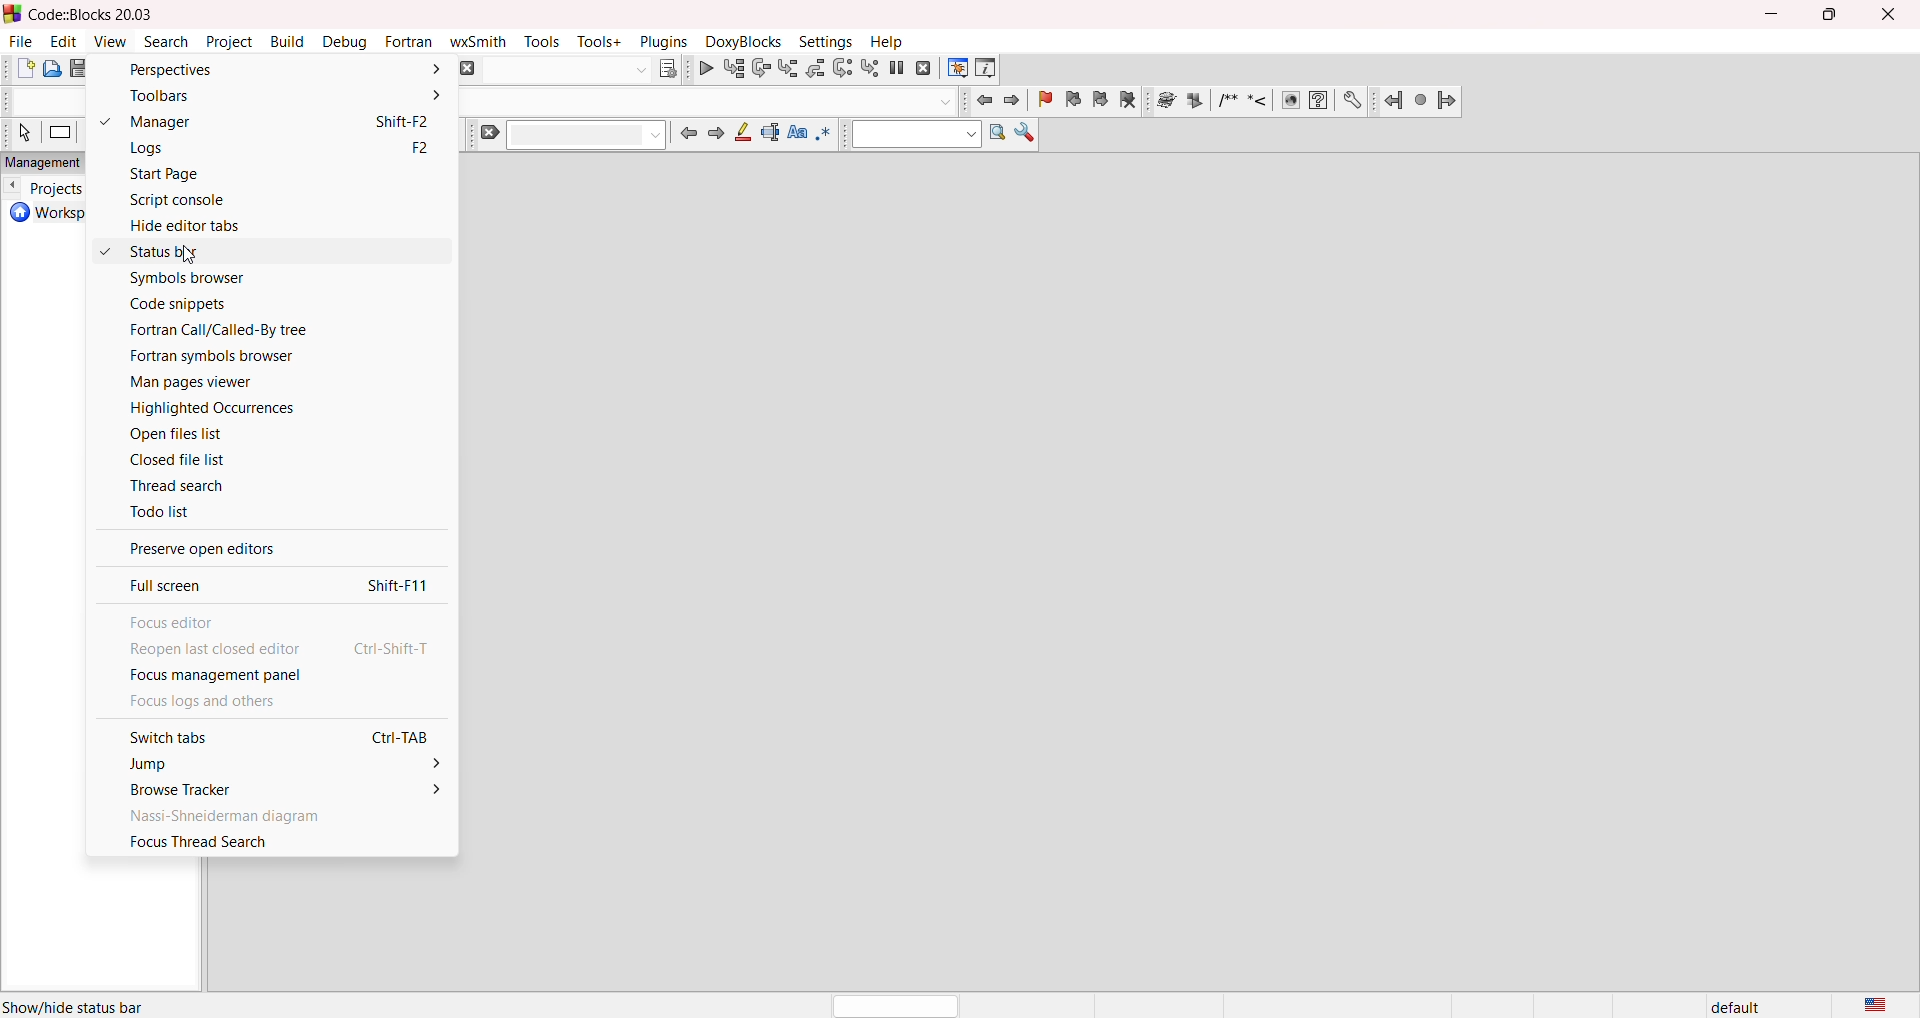 The height and width of the screenshot is (1018, 1920). What do you see at coordinates (1832, 17) in the screenshot?
I see `maximize` at bounding box center [1832, 17].